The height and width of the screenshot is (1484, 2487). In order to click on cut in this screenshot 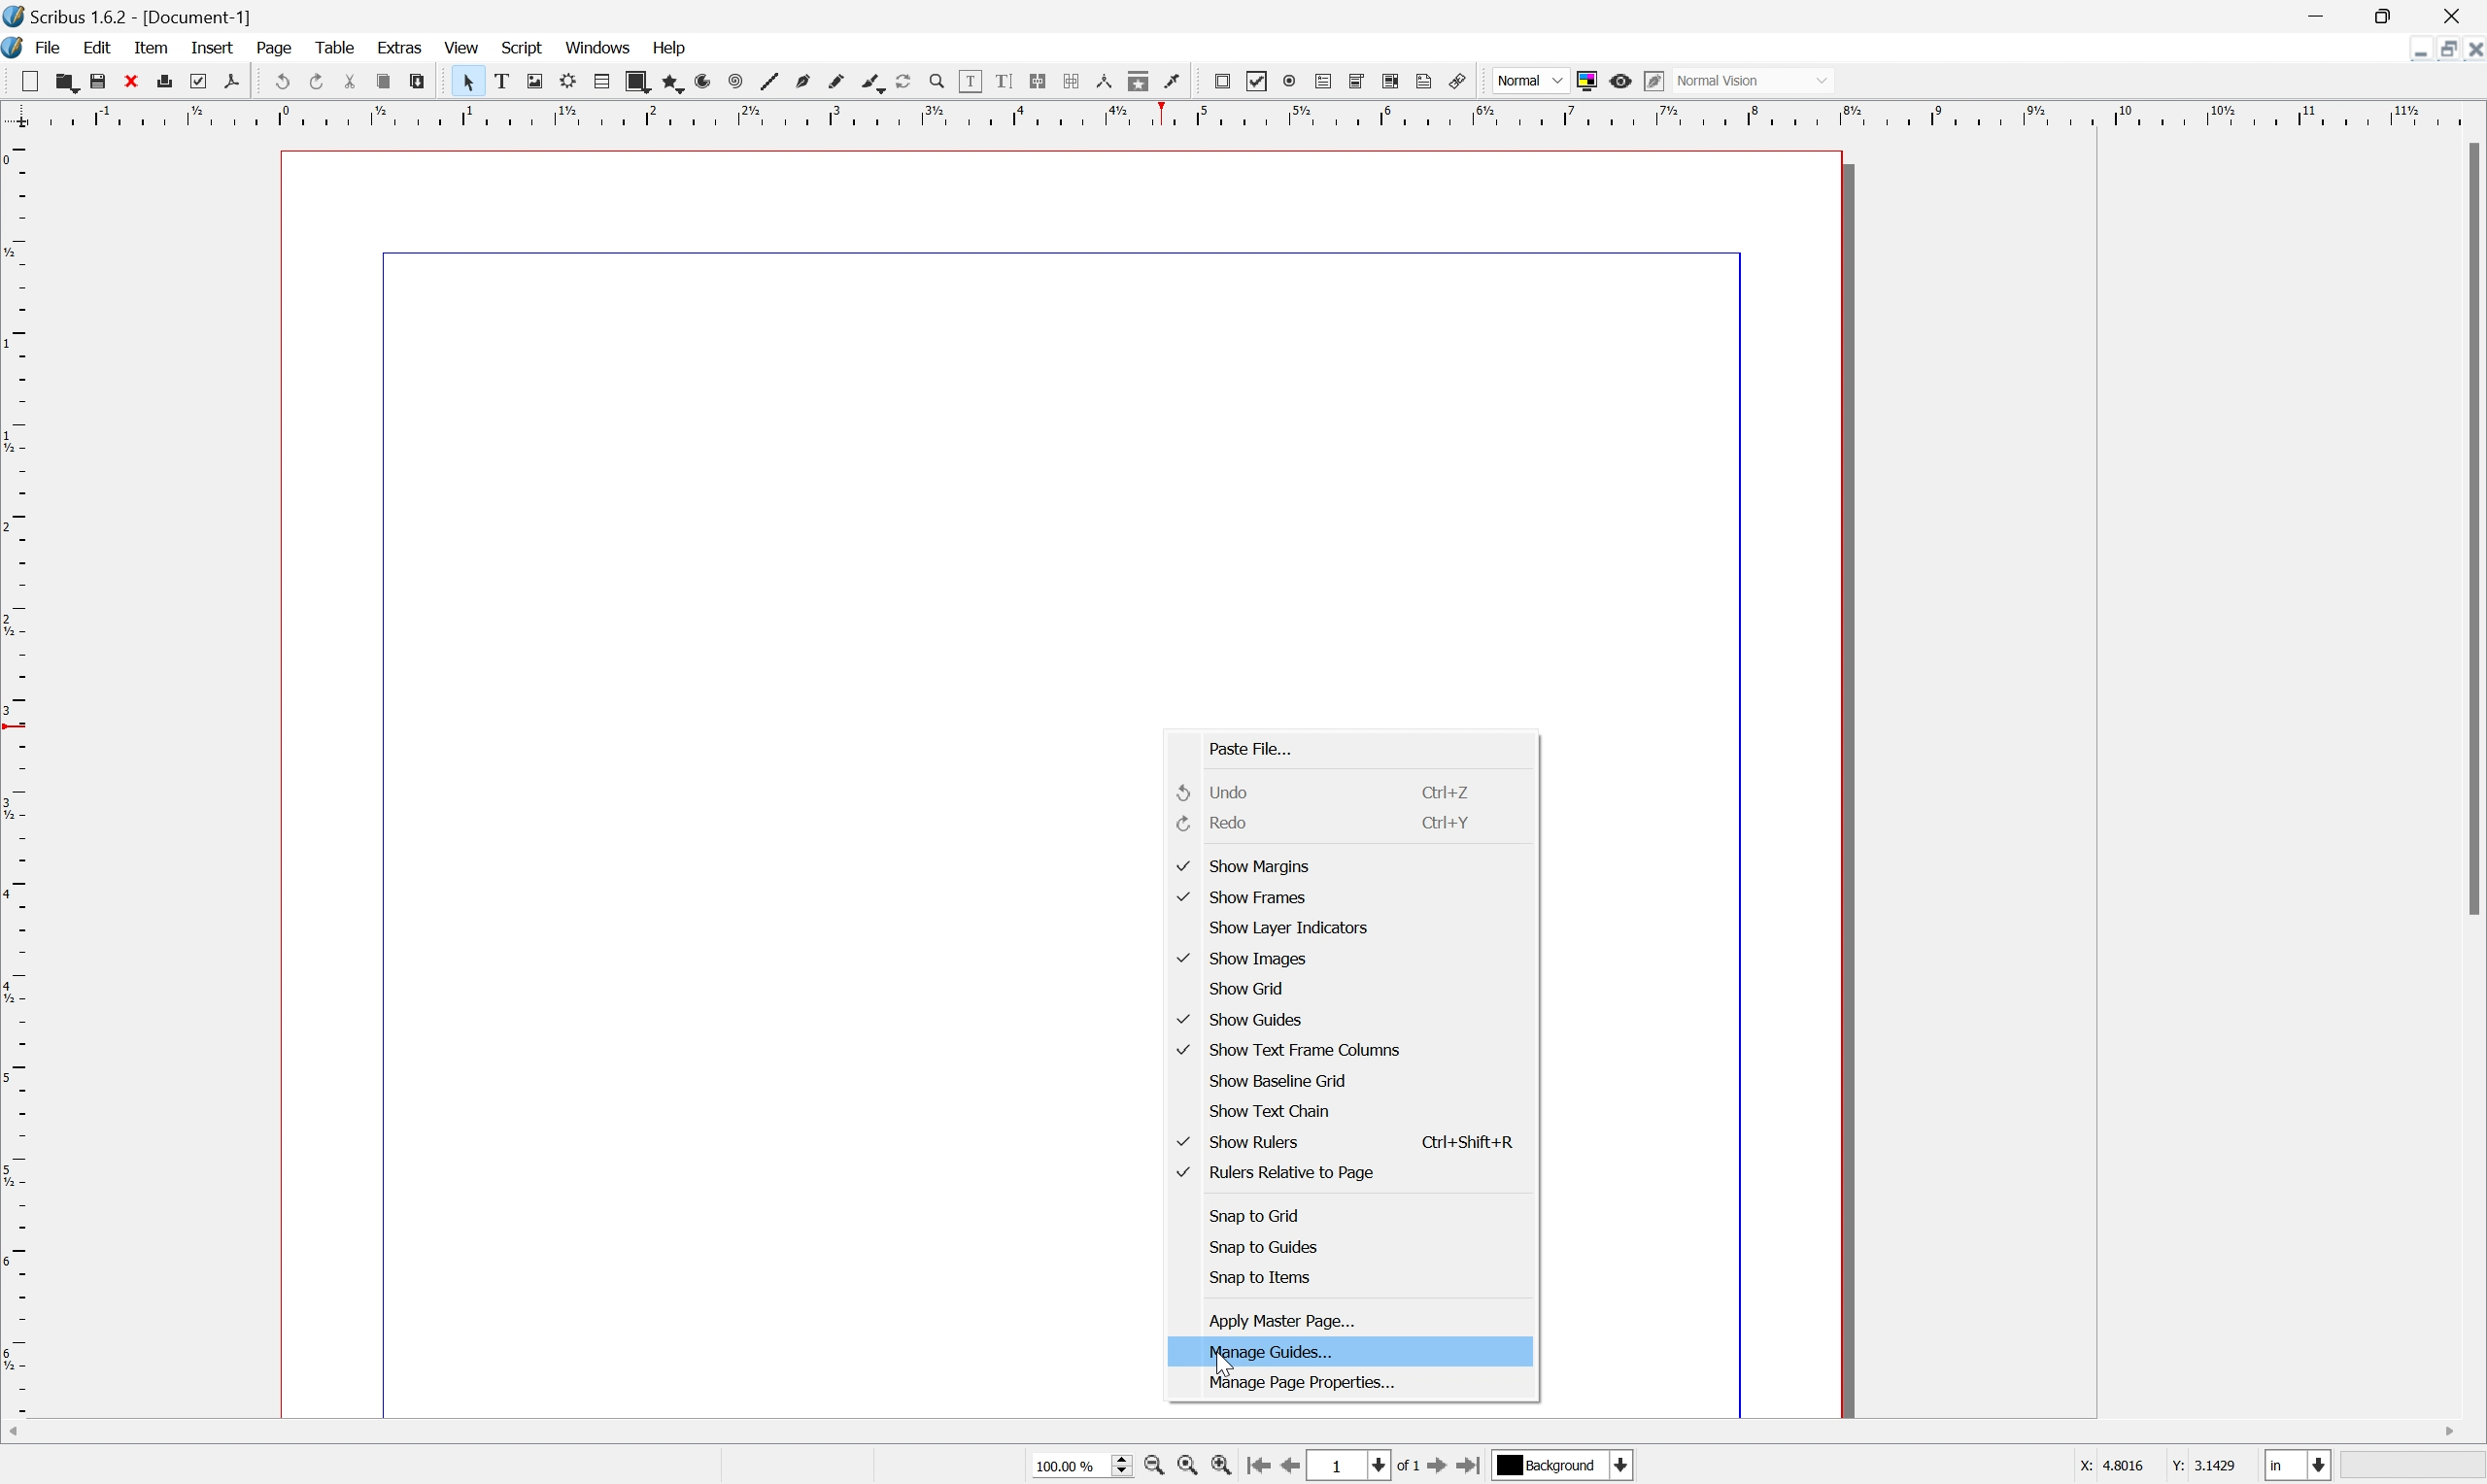, I will do `click(350, 80)`.